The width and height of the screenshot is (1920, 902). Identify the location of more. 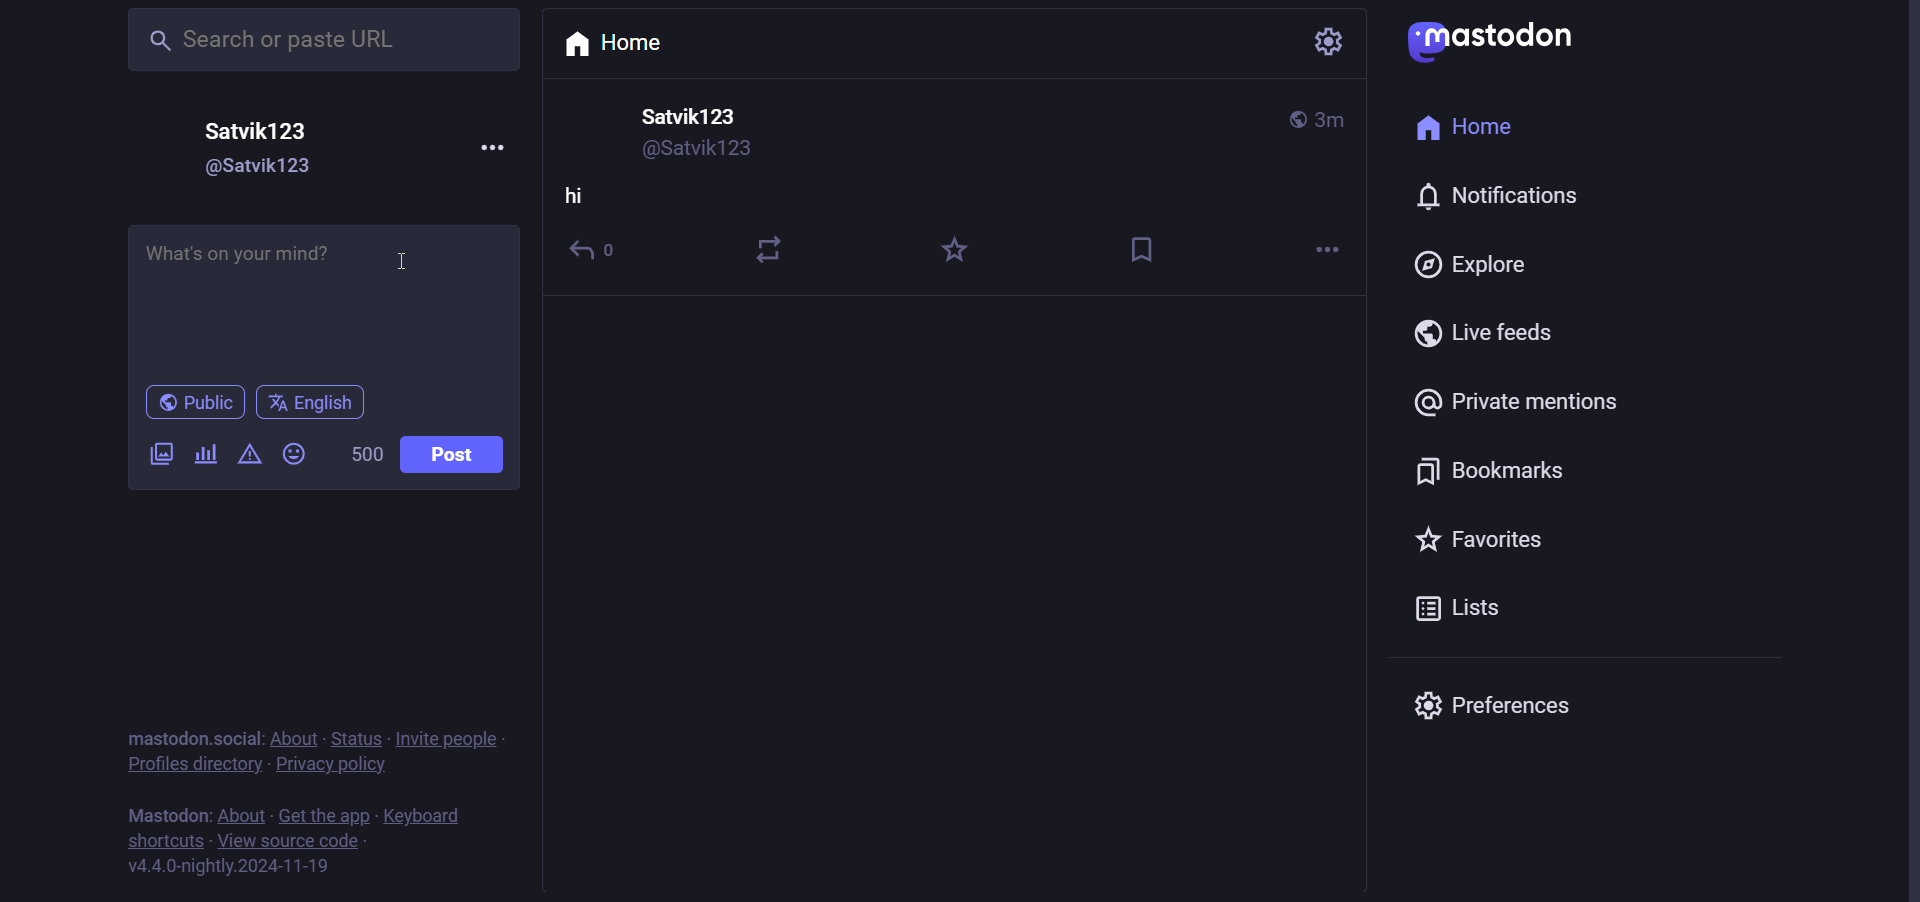
(1321, 251).